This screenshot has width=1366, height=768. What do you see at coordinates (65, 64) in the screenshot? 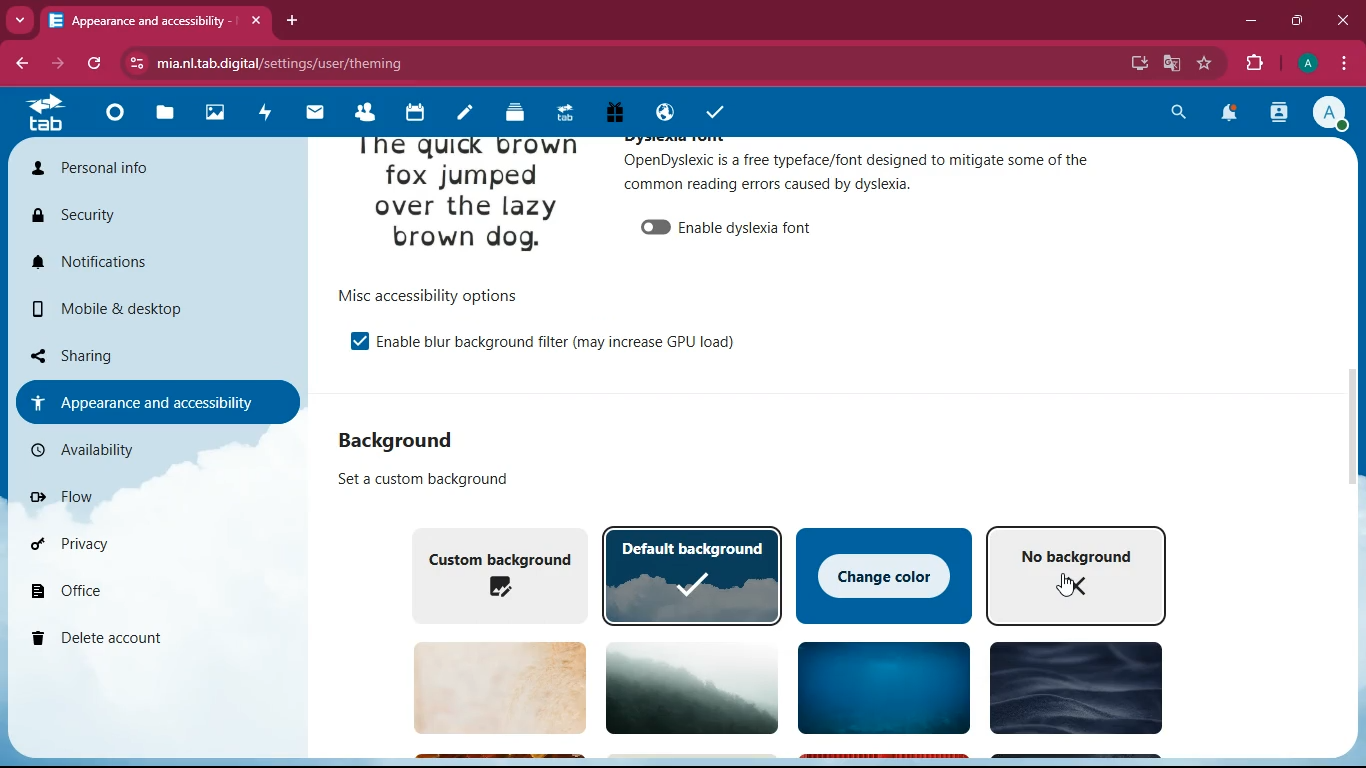
I see `forward` at bounding box center [65, 64].